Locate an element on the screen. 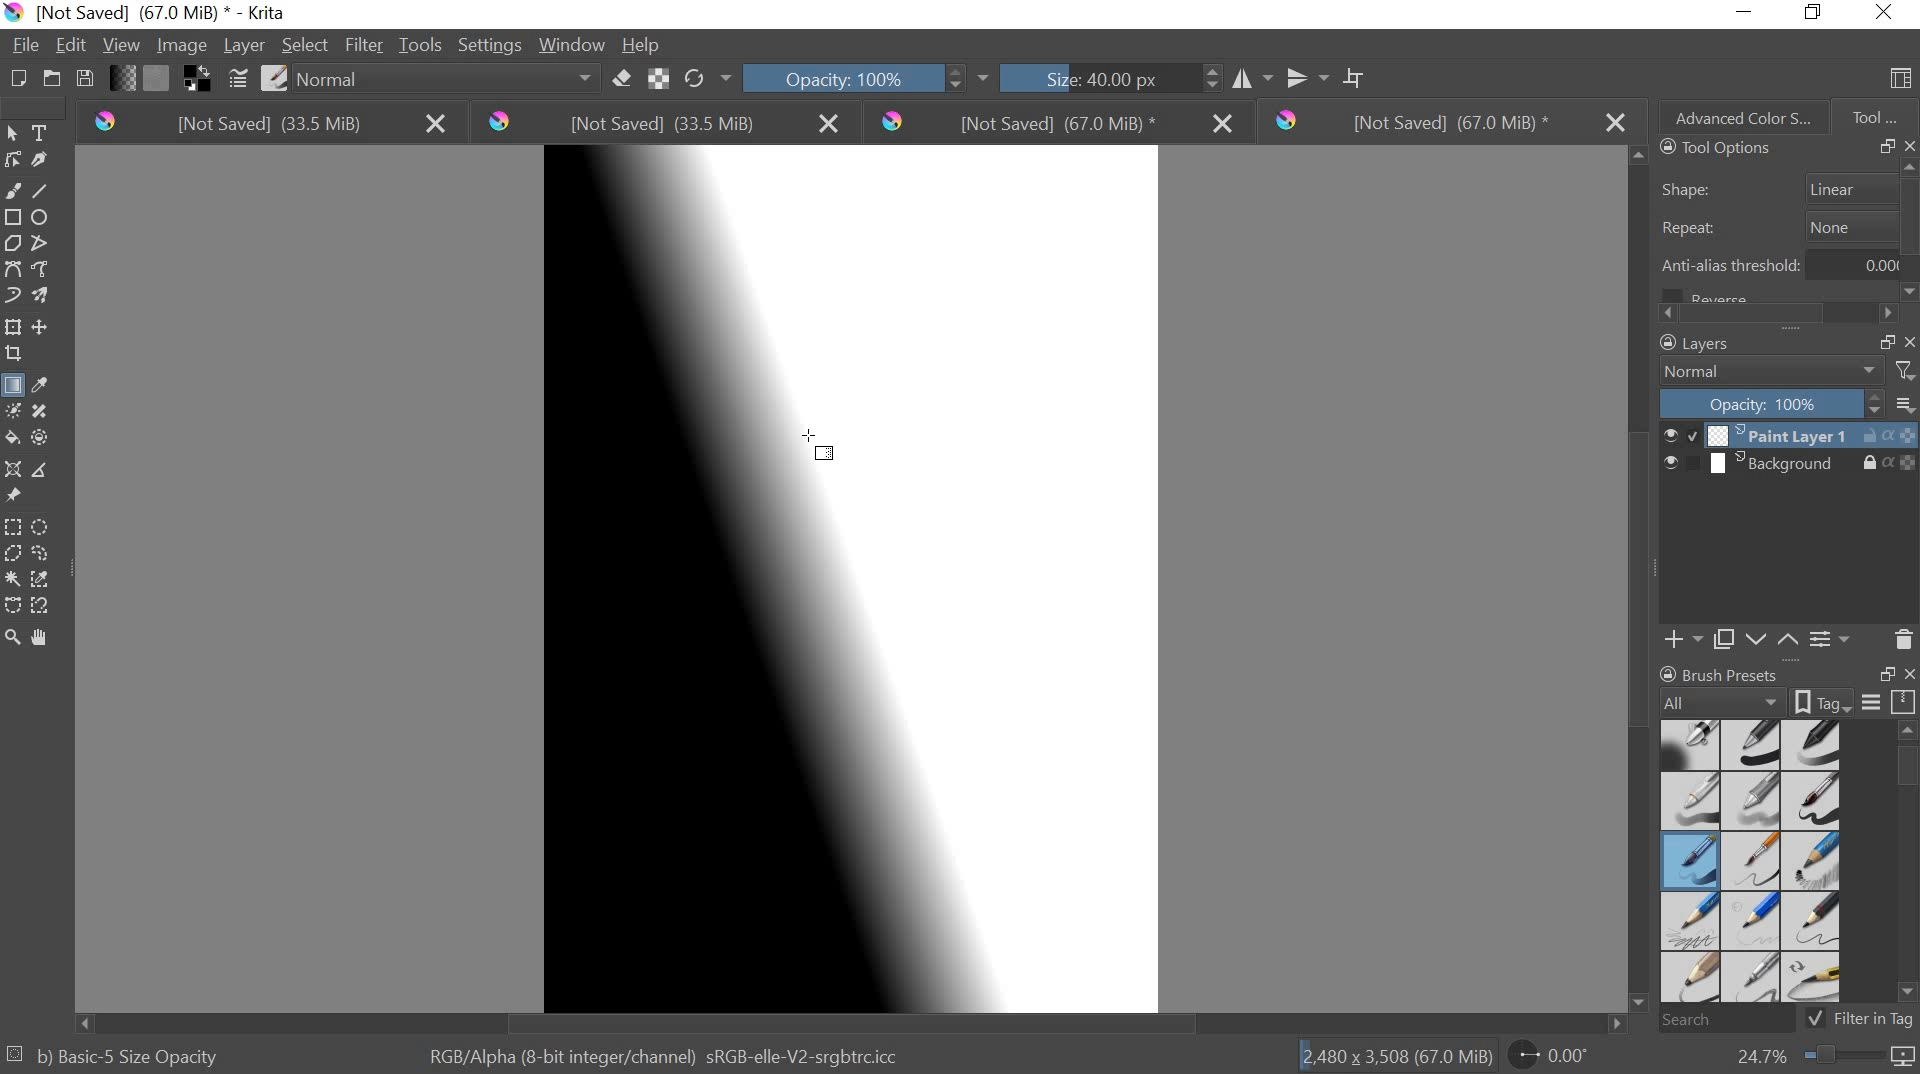  EDIT BRUSH SETTINGS is located at coordinates (235, 79).